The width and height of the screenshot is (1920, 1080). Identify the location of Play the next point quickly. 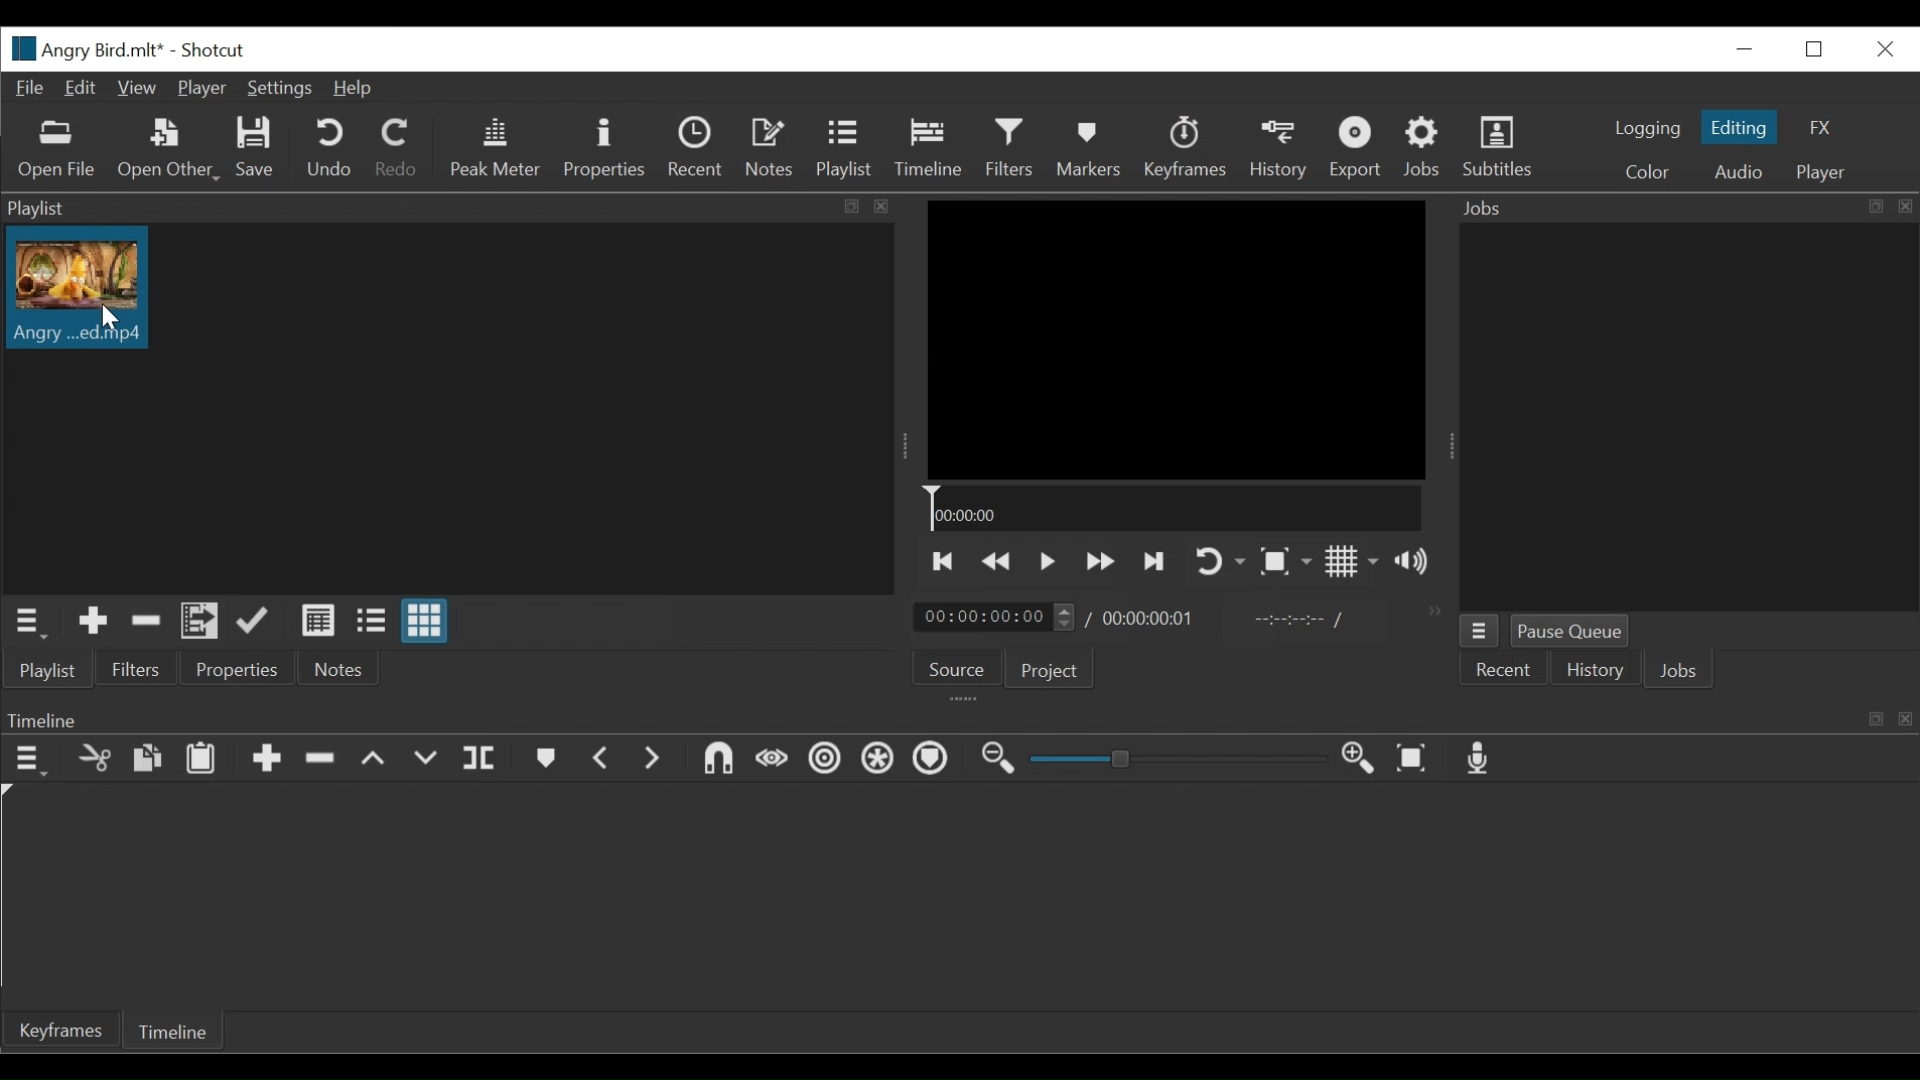
(1156, 561).